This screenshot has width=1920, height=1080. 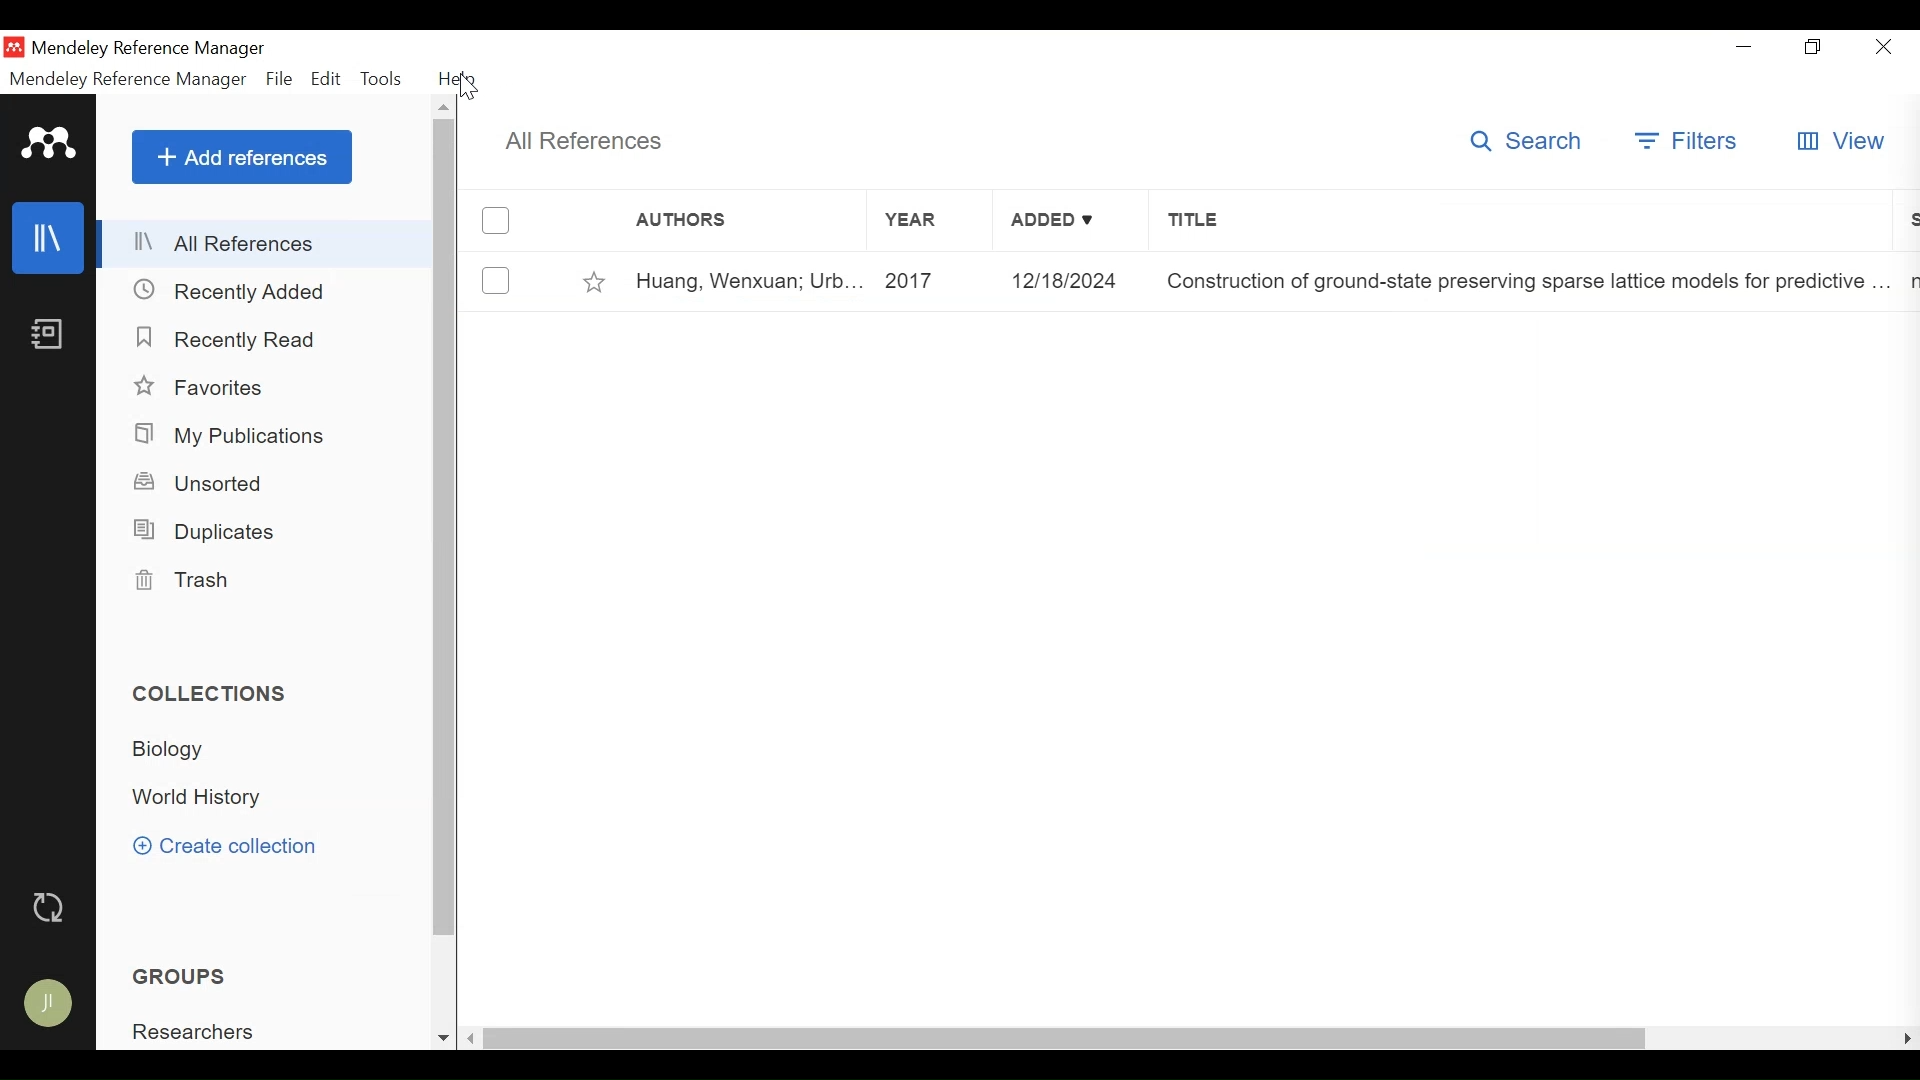 What do you see at coordinates (469, 80) in the screenshot?
I see `Help` at bounding box center [469, 80].